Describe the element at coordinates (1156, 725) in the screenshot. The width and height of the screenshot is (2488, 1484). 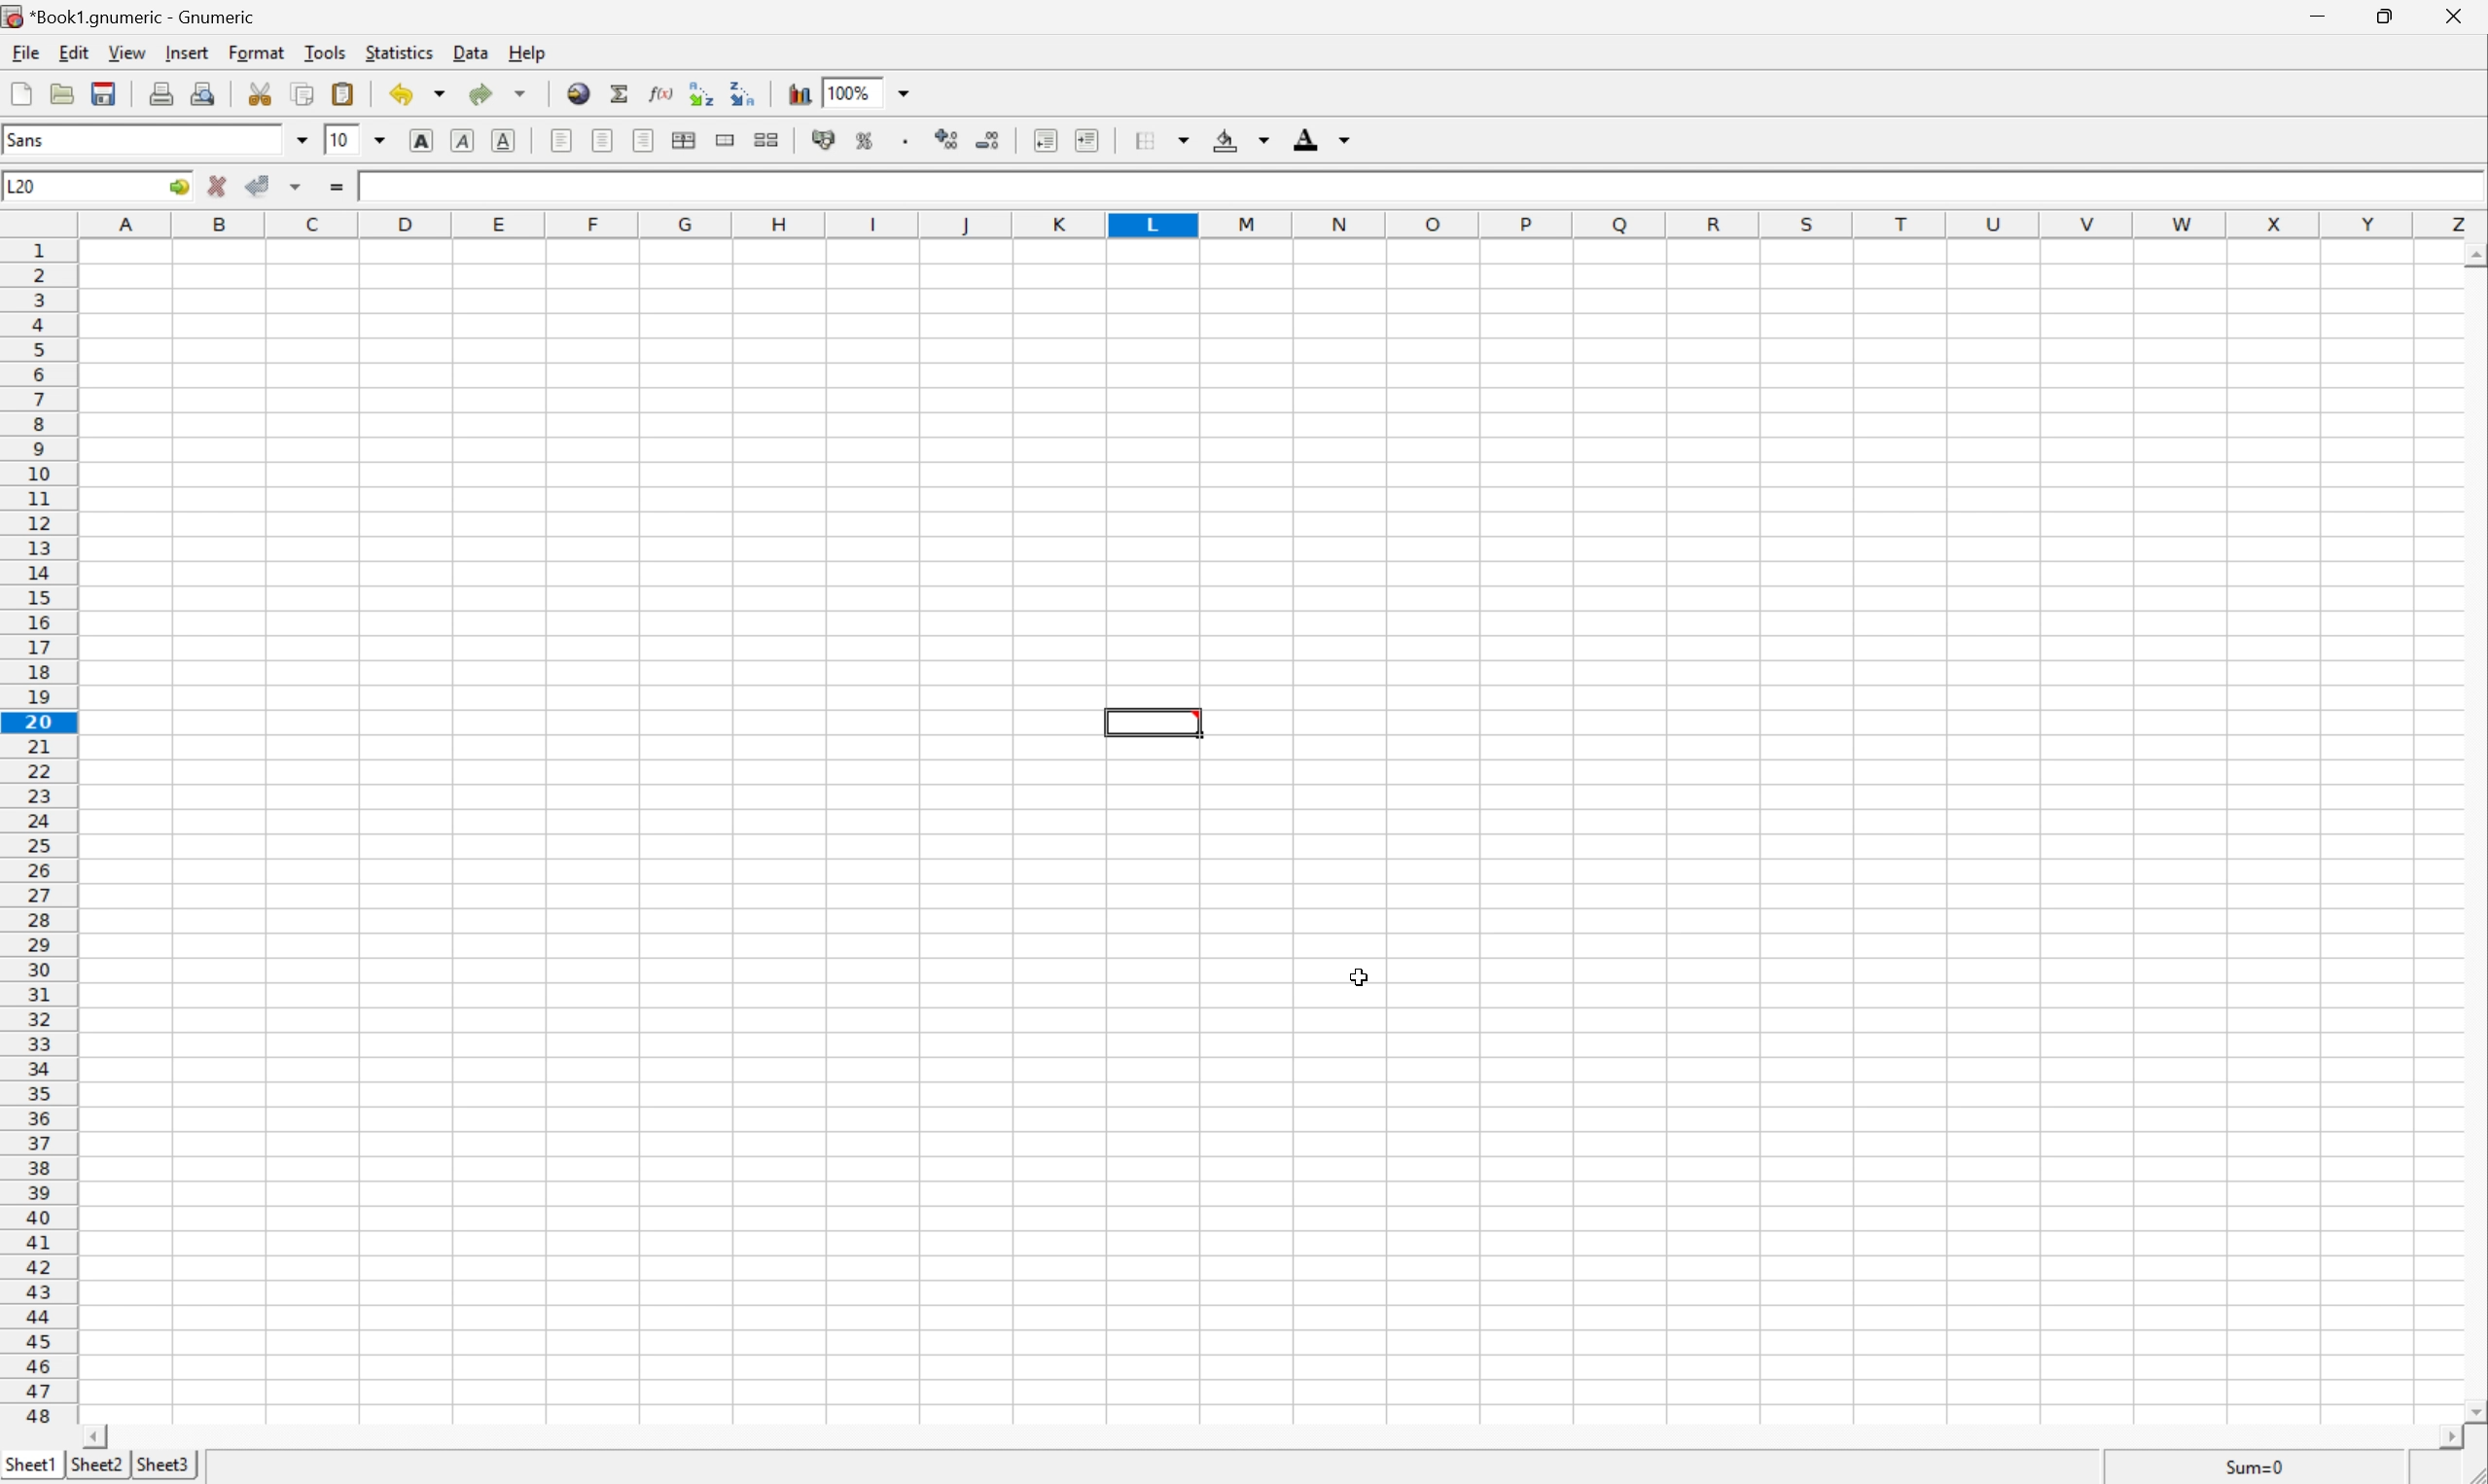
I see `Tool tip inserted` at that location.